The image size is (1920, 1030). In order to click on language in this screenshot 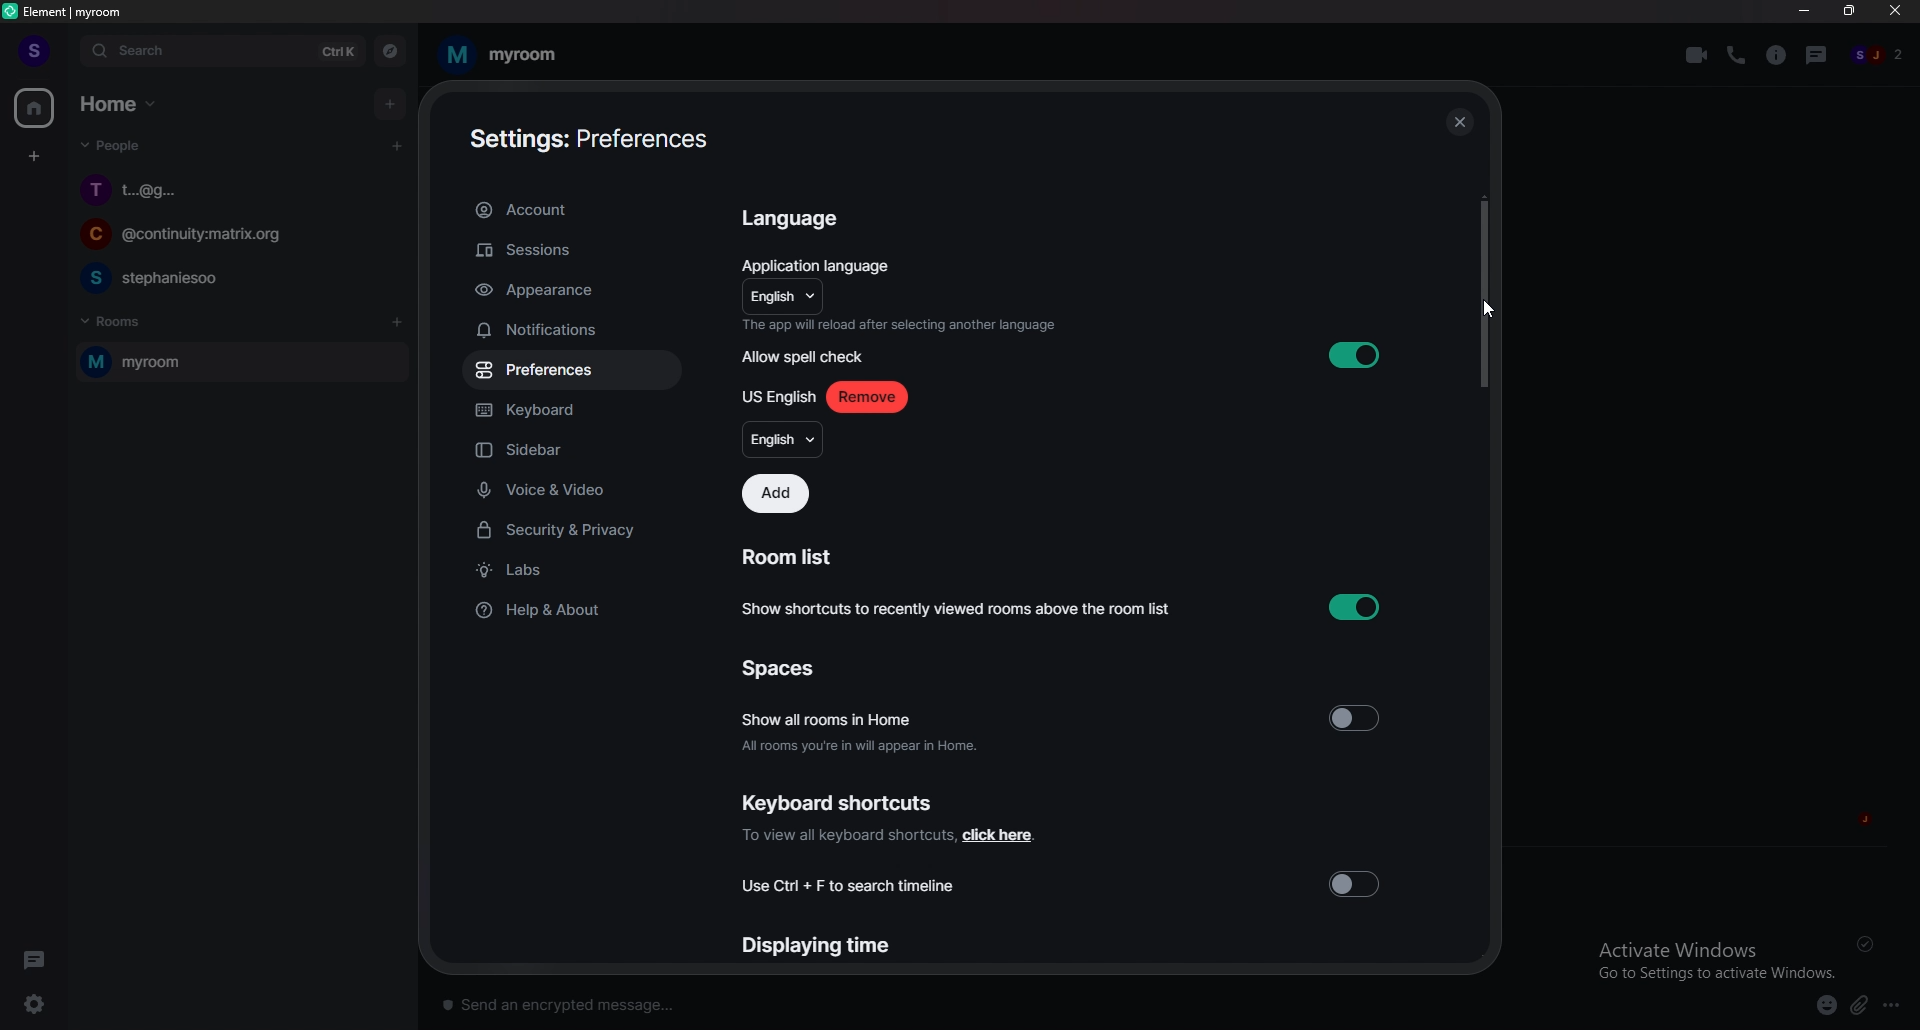, I will do `click(797, 220)`.